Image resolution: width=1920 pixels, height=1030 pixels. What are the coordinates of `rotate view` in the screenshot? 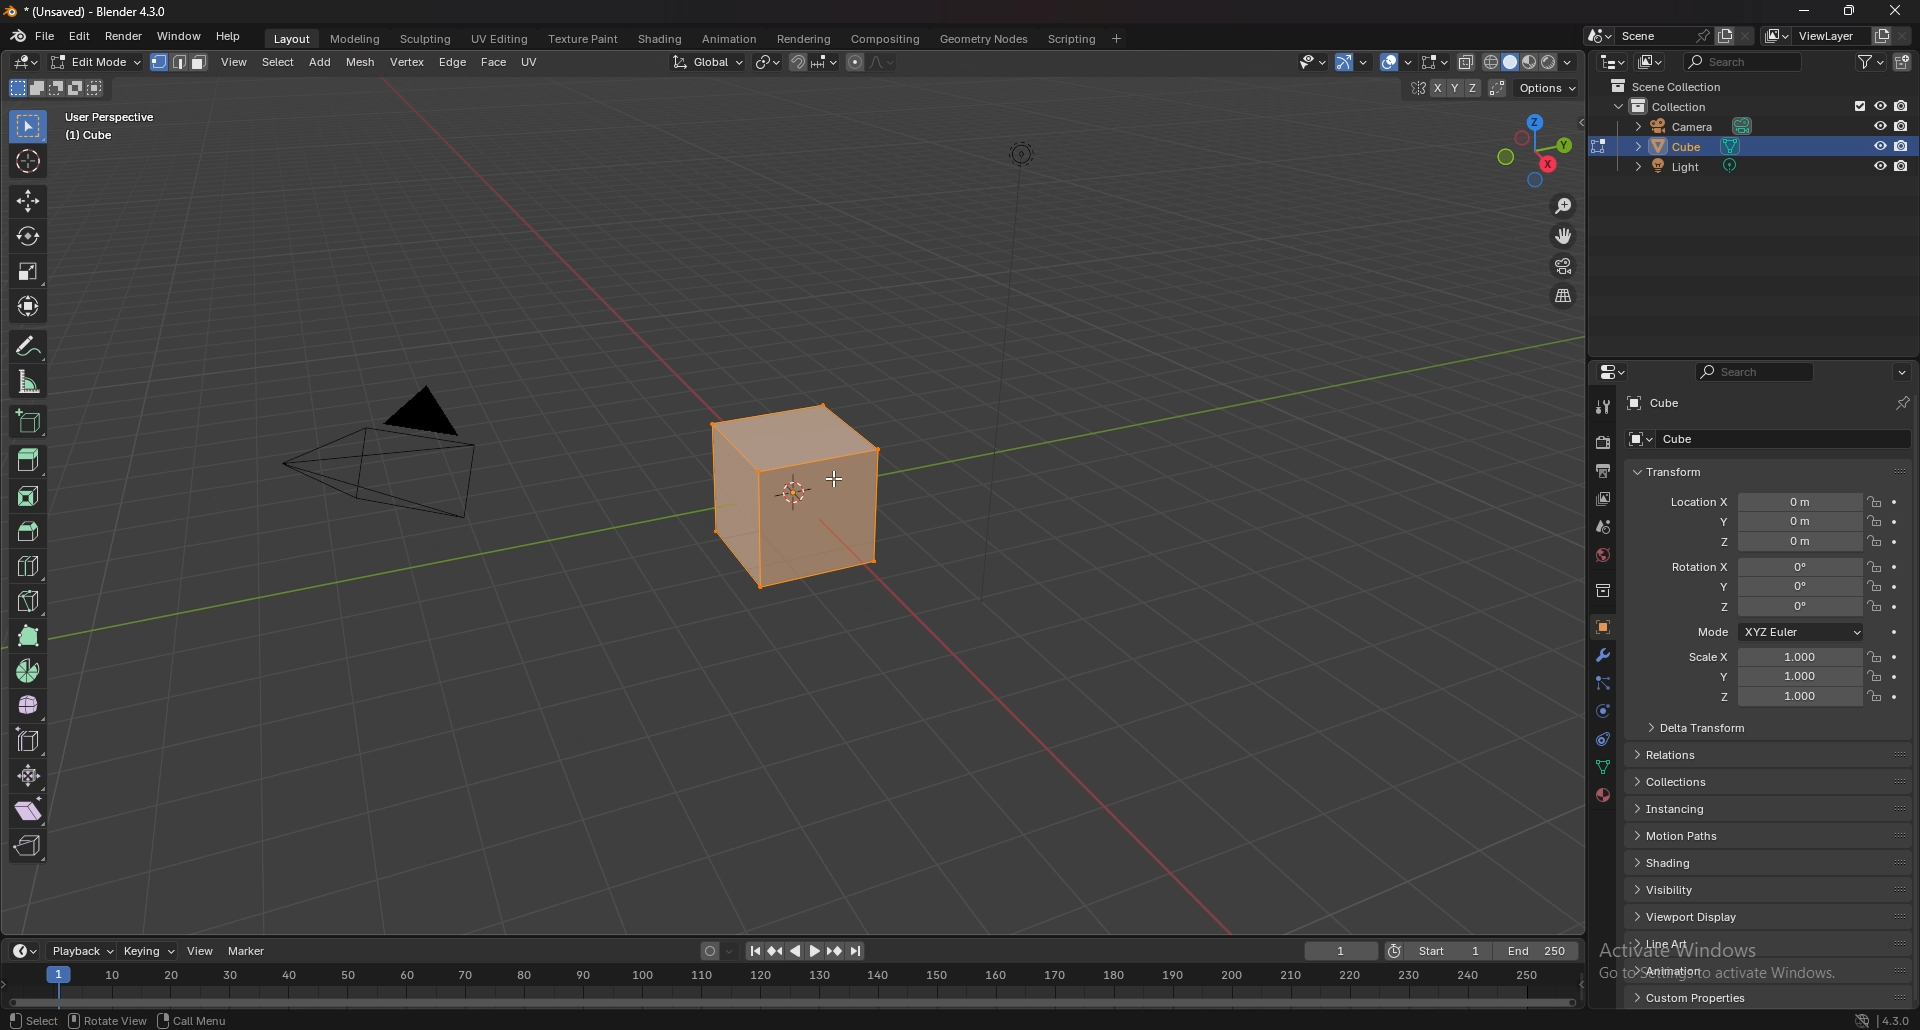 It's located at (110, 1020).